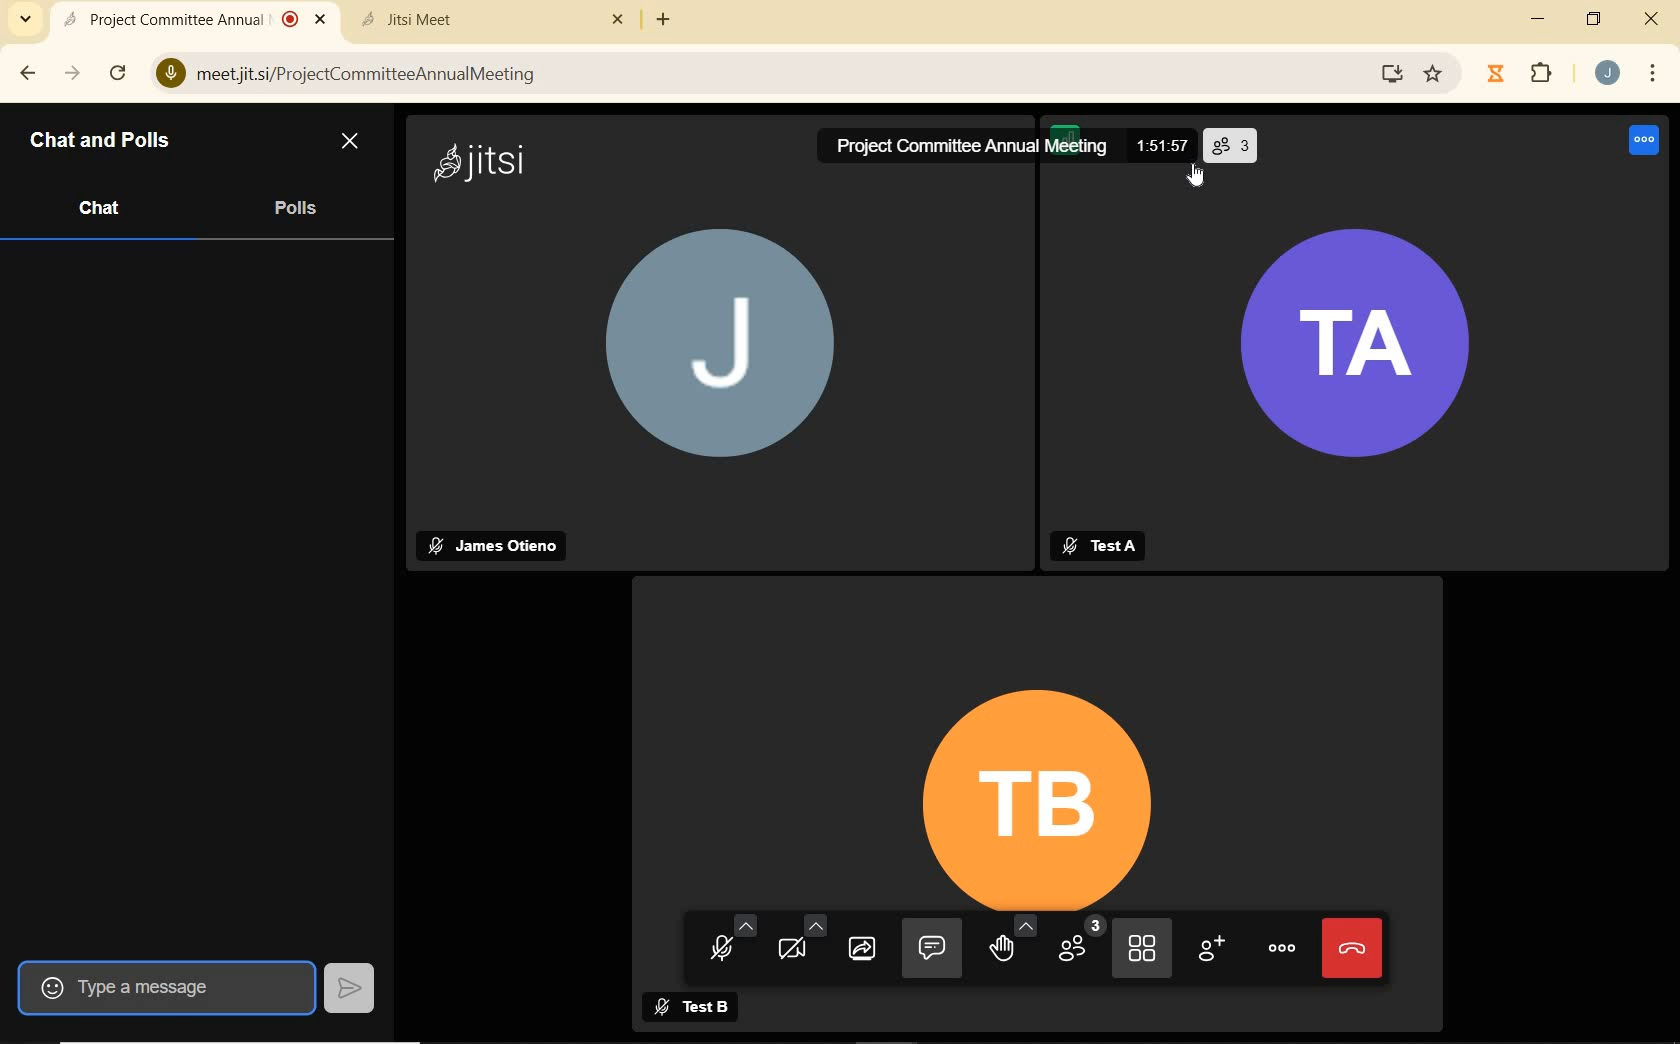  Describe the element at coordinates (709, 1002) in the screenshot. I see `participant's name` at that location.